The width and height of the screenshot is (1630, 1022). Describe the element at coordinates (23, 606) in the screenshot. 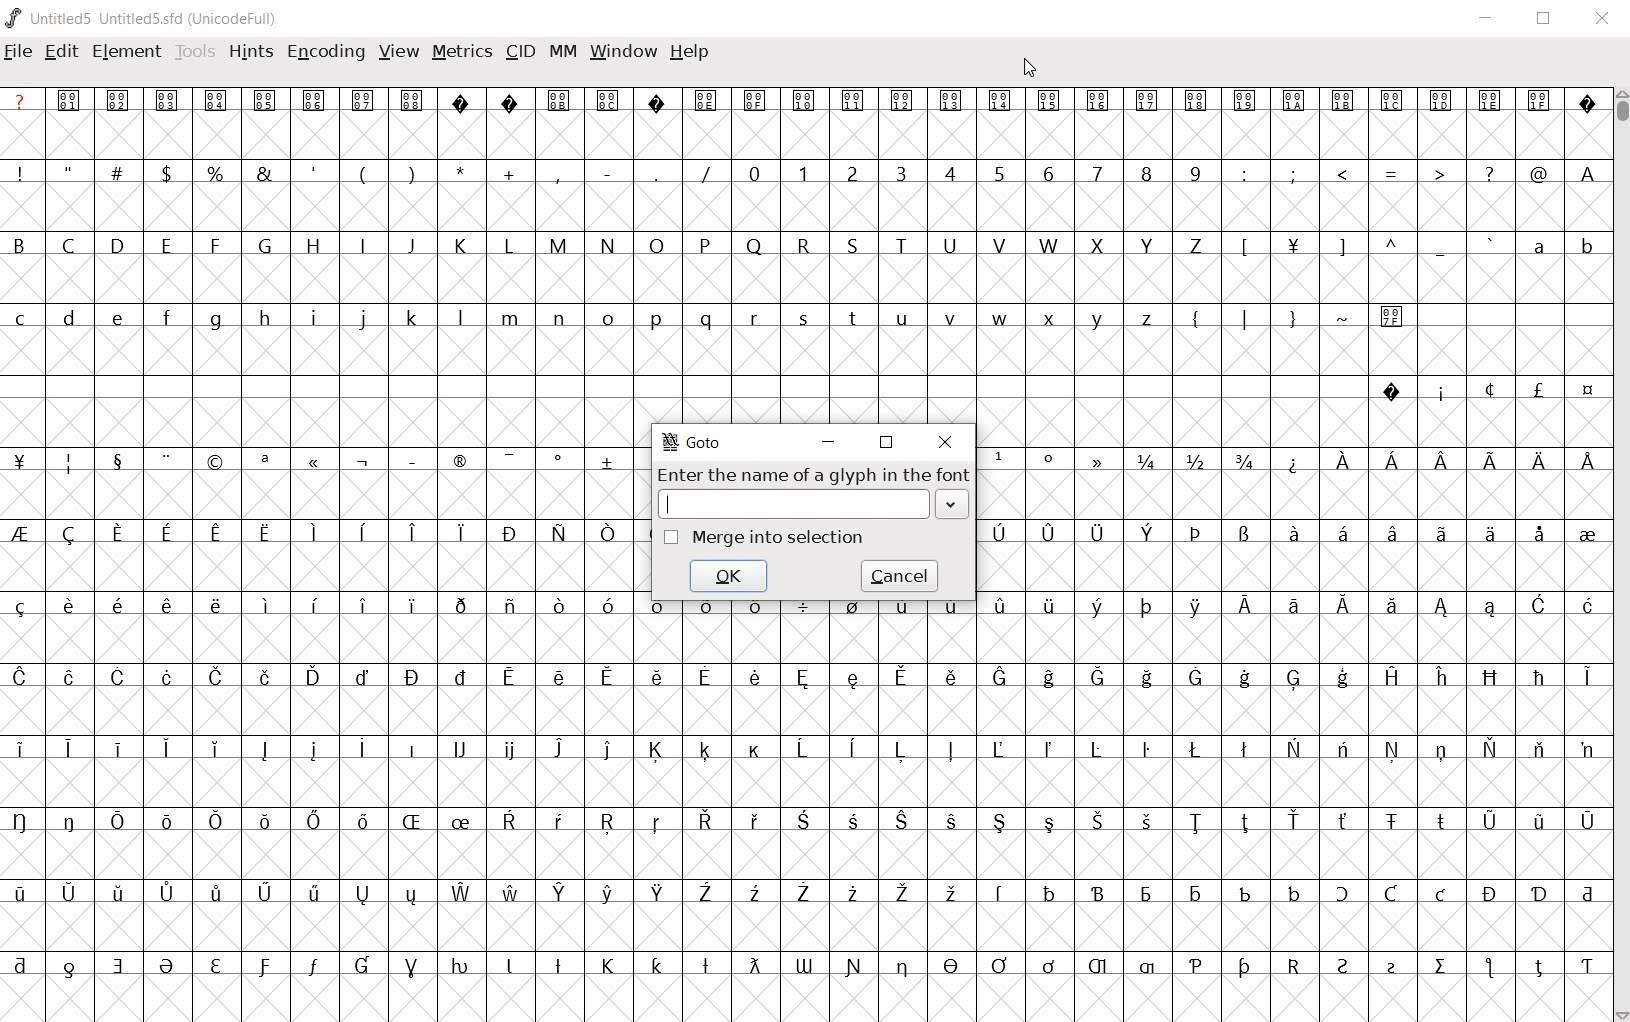

I see `Symbol` at that location.